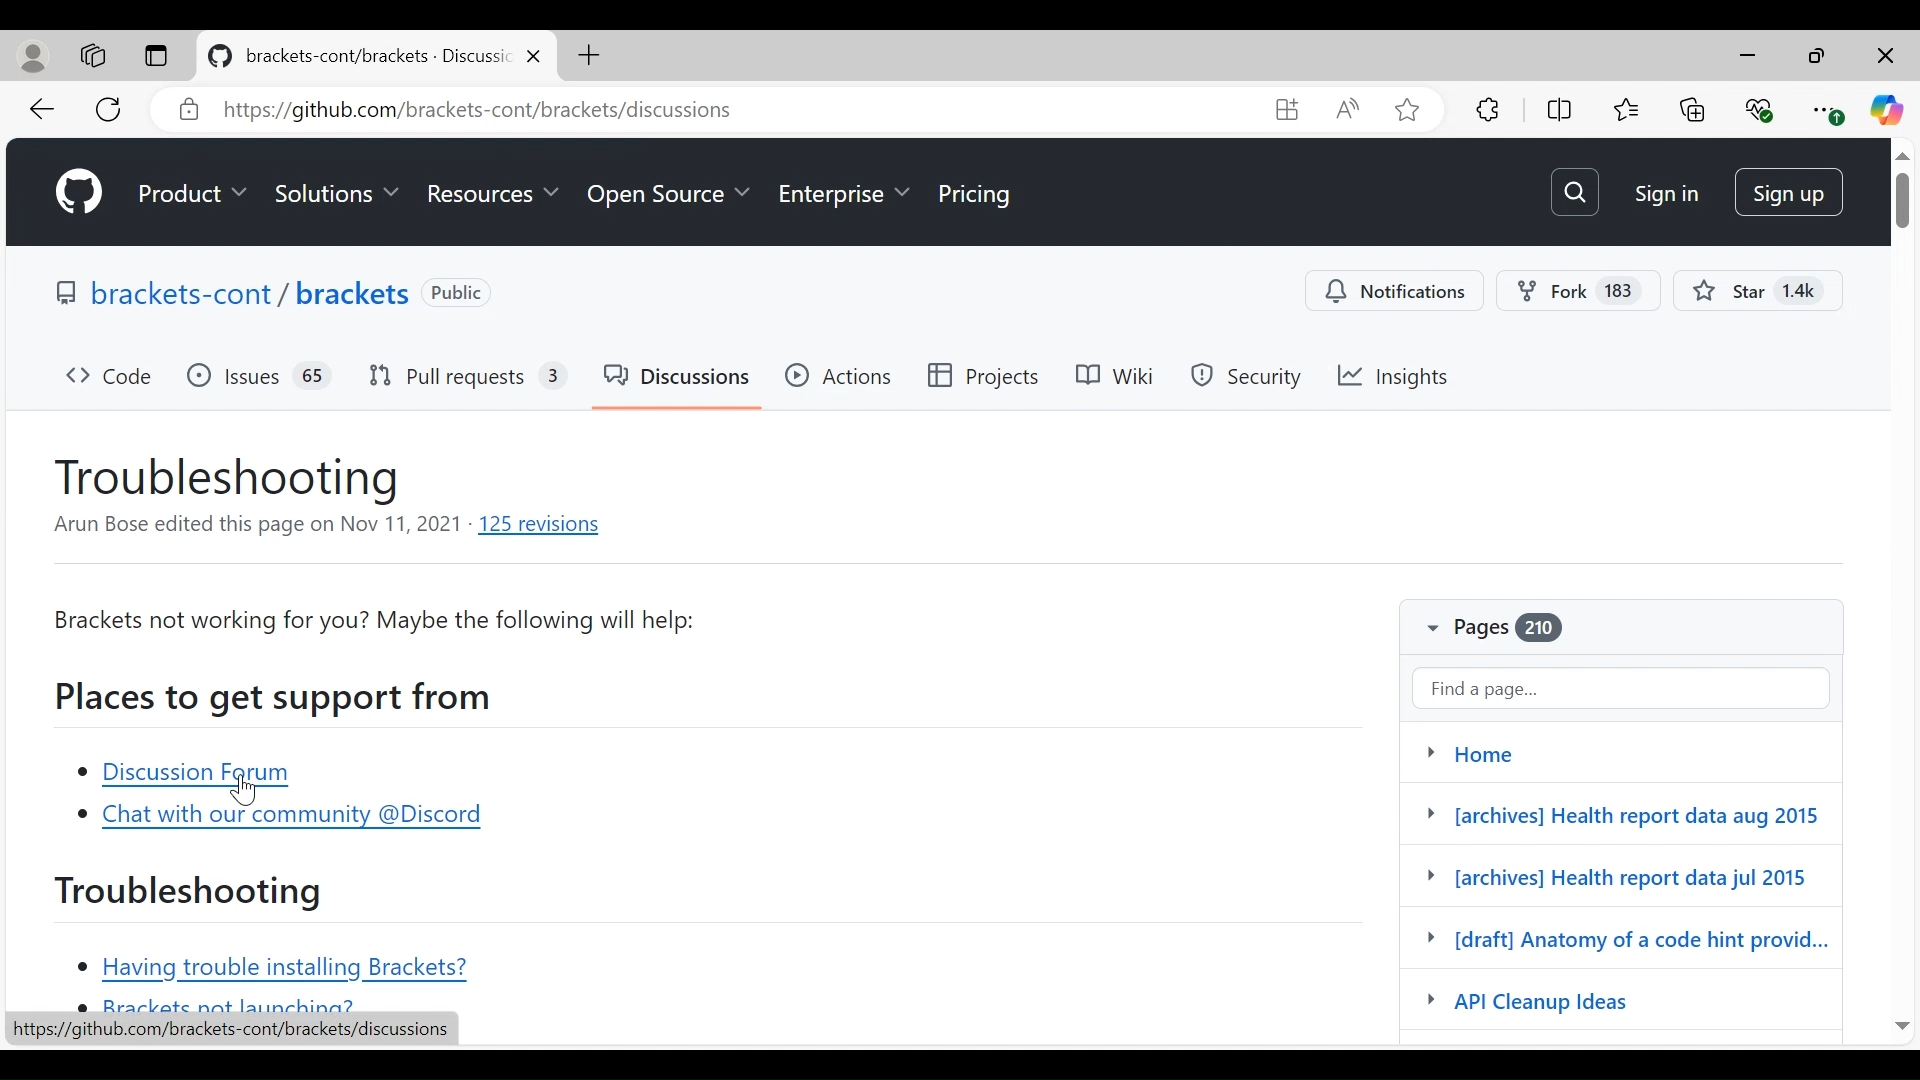  Describe the element at coordinates (1901, 595) in the screenshot. I see `Vertical Scroll bar` at that location.